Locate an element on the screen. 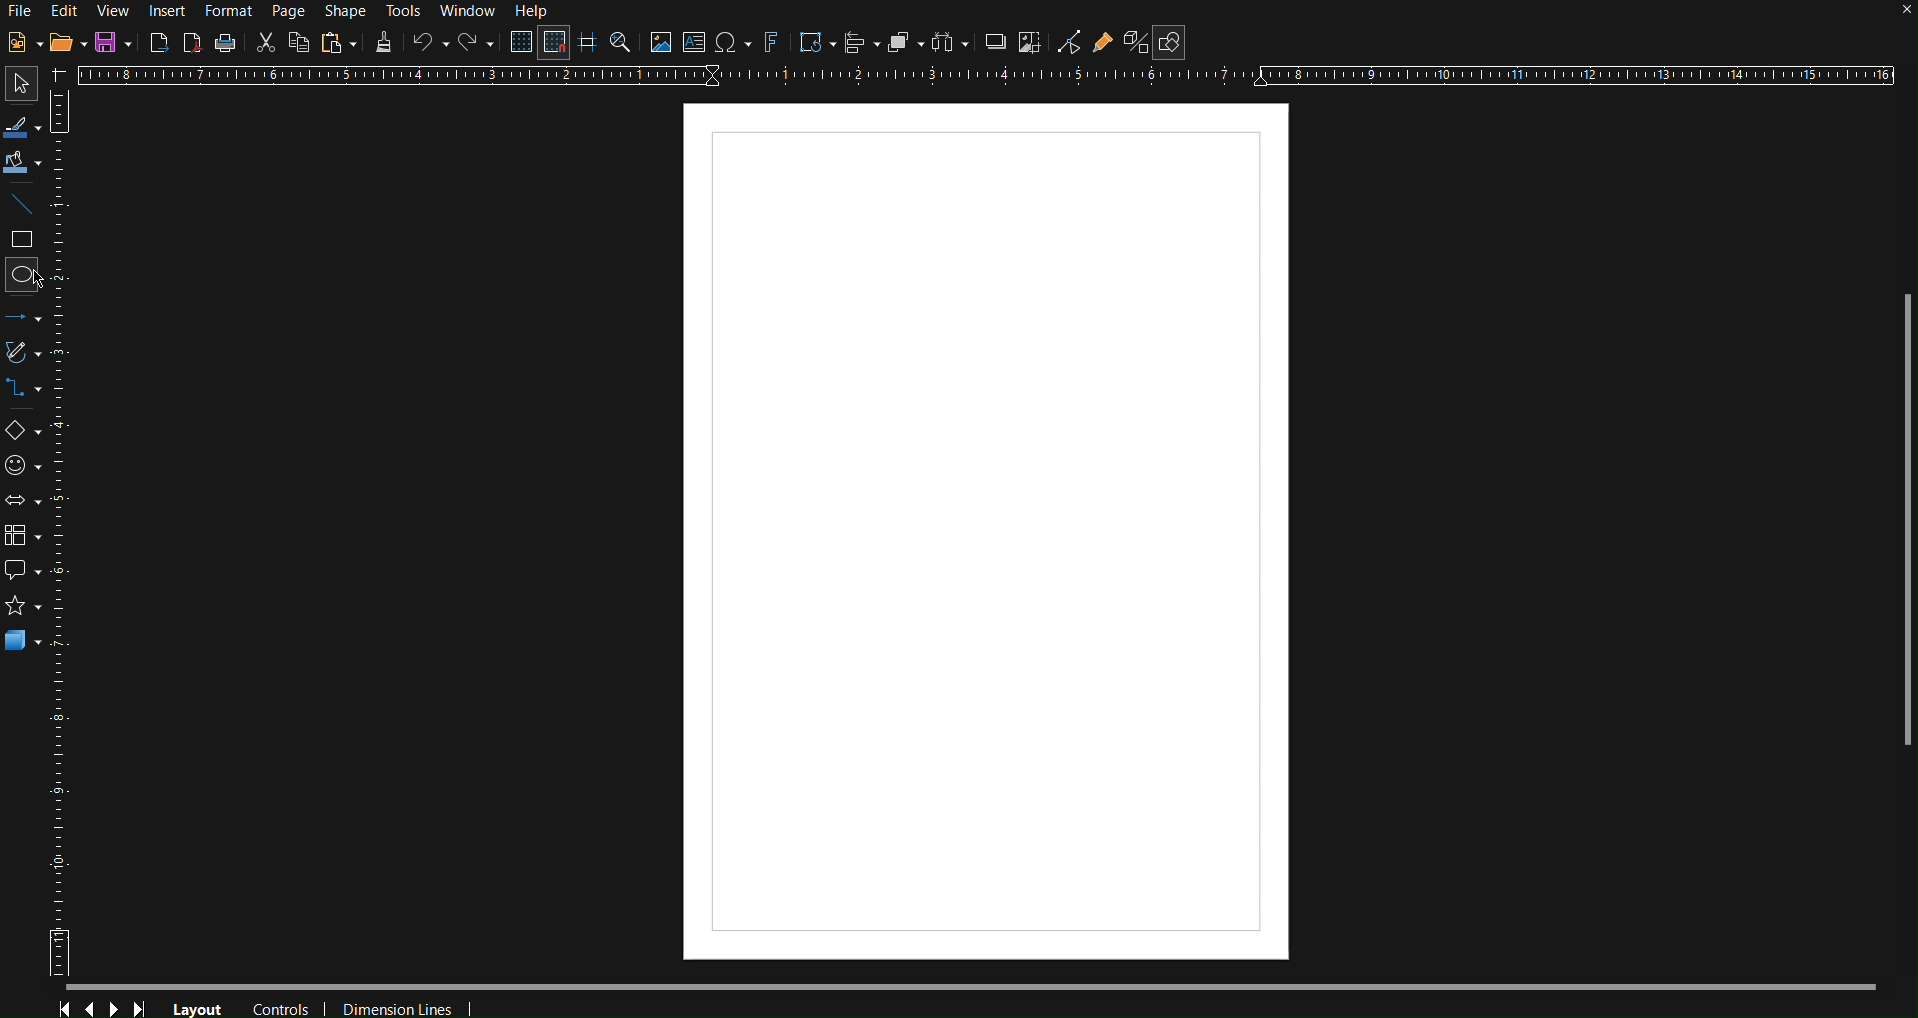 The image size is (1918, 1018). 3D Objects is located at coordinates (31, 640).